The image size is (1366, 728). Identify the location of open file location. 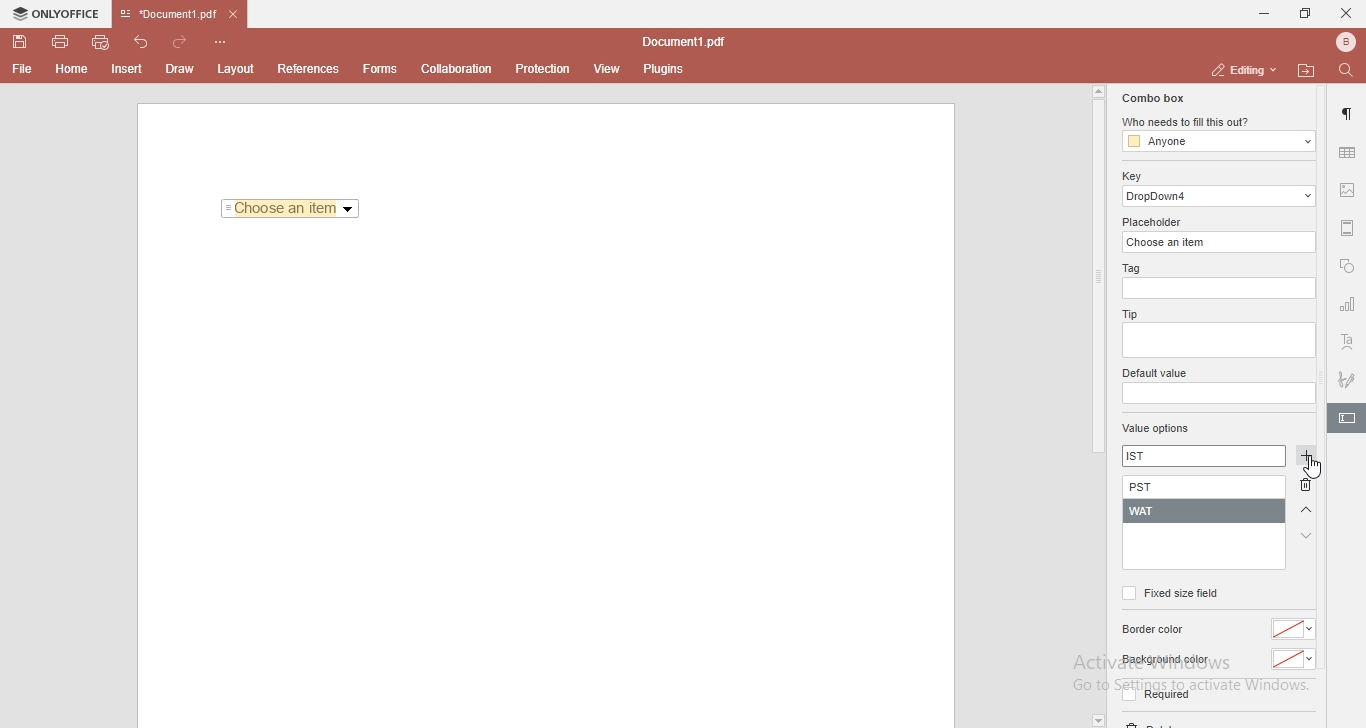
(1309, 70).